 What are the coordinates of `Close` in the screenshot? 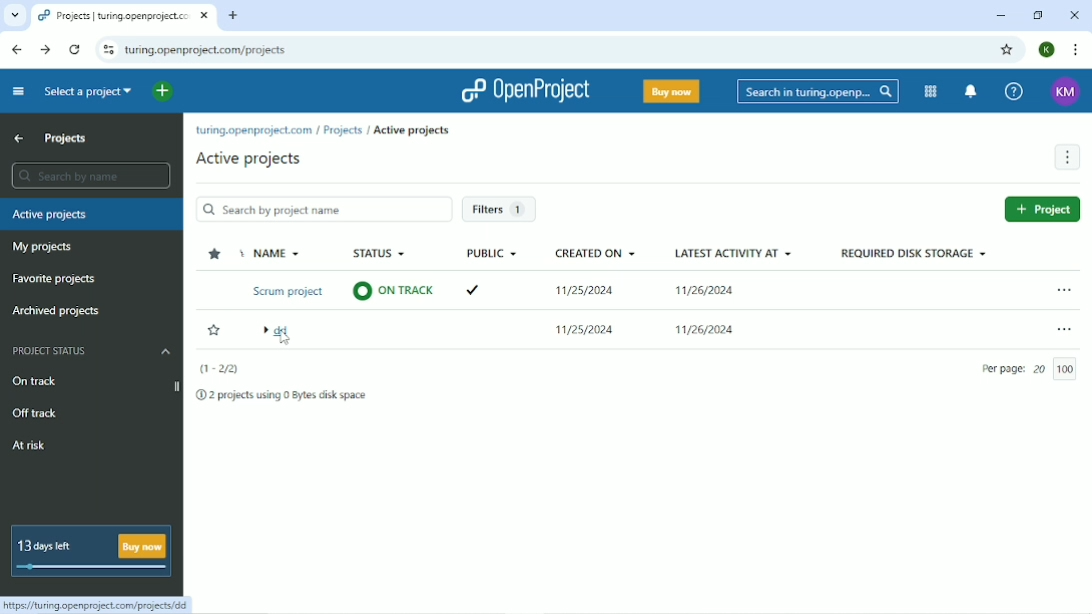 It's located at (1075, 15).